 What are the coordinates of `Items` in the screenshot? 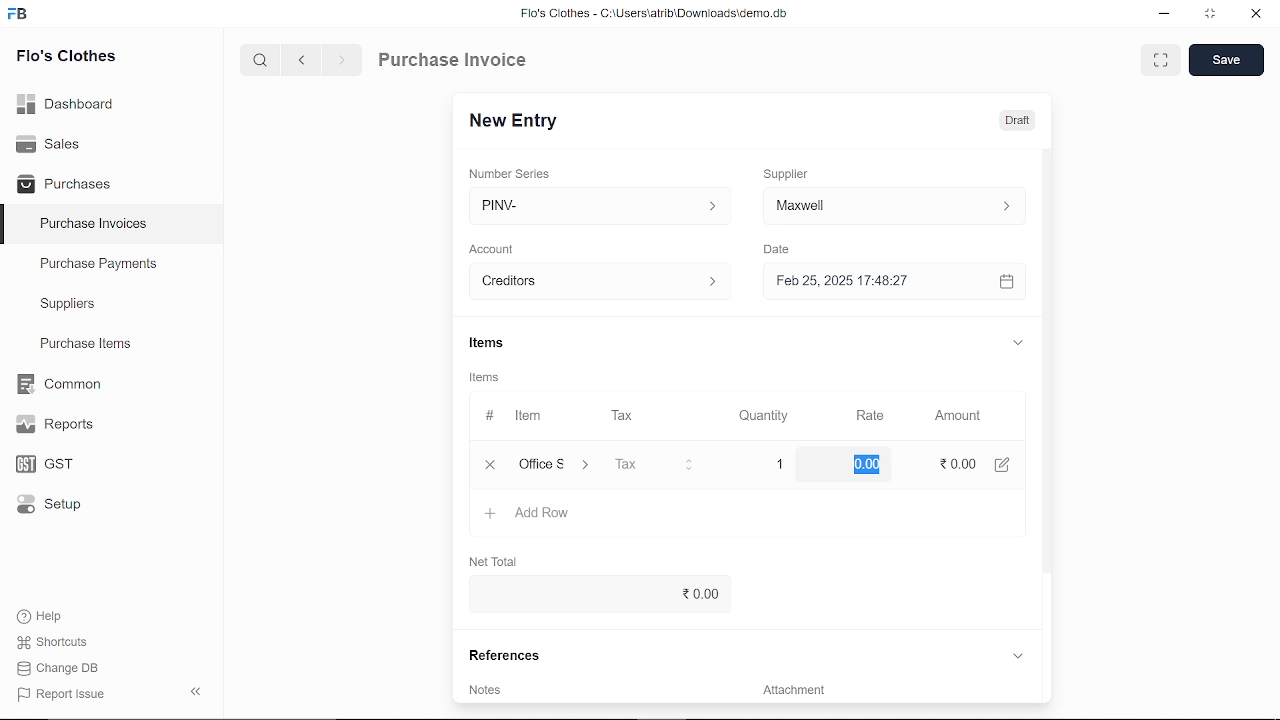 It's located at (502, 343).